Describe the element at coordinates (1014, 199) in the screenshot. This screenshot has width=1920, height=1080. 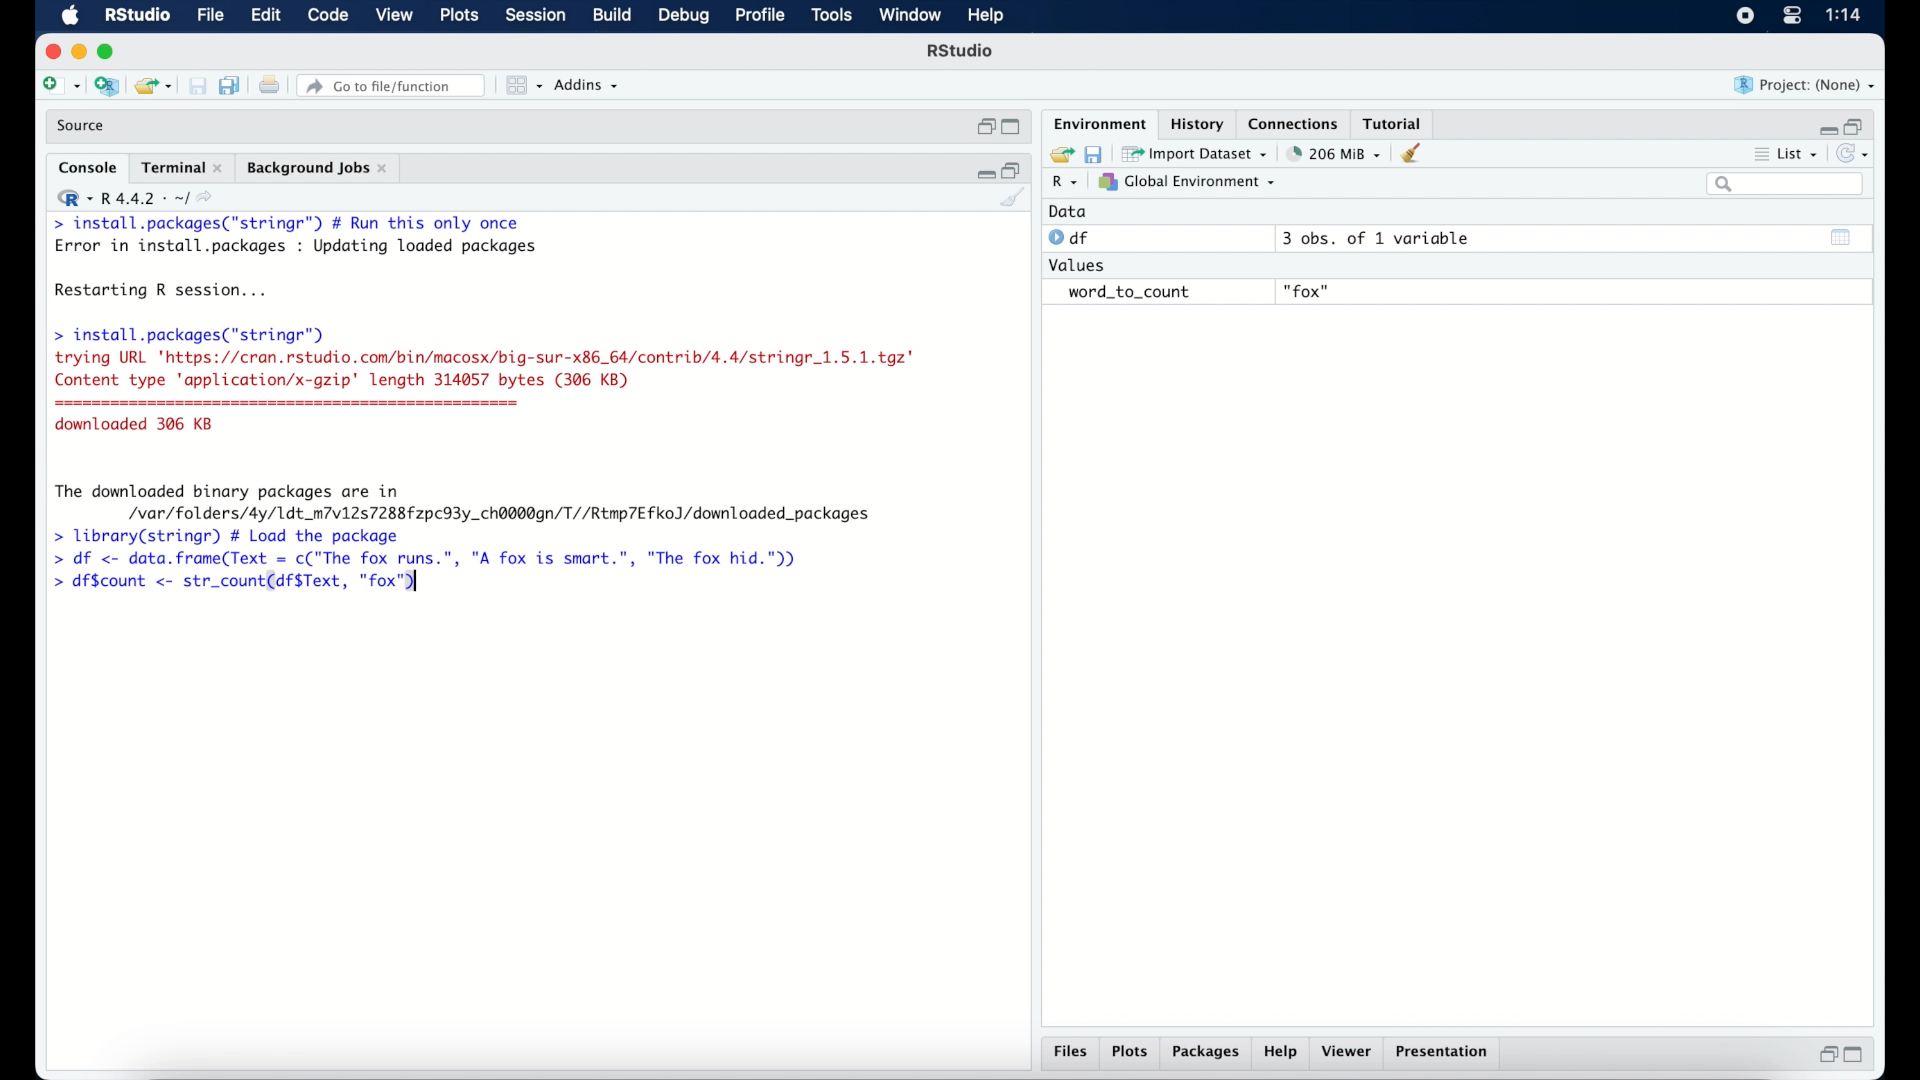
I see `clear console` at that location.